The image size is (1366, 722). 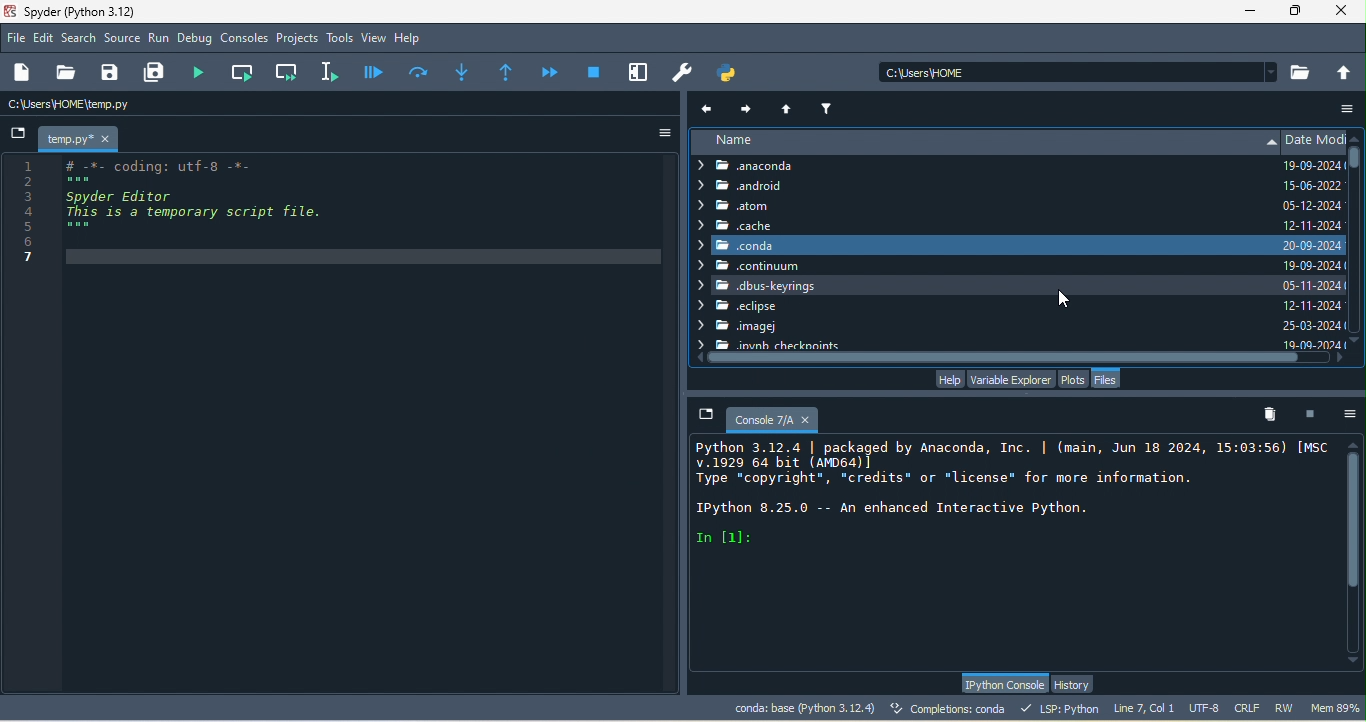 I want to click on browse tabs, so click(x=19, y=135).